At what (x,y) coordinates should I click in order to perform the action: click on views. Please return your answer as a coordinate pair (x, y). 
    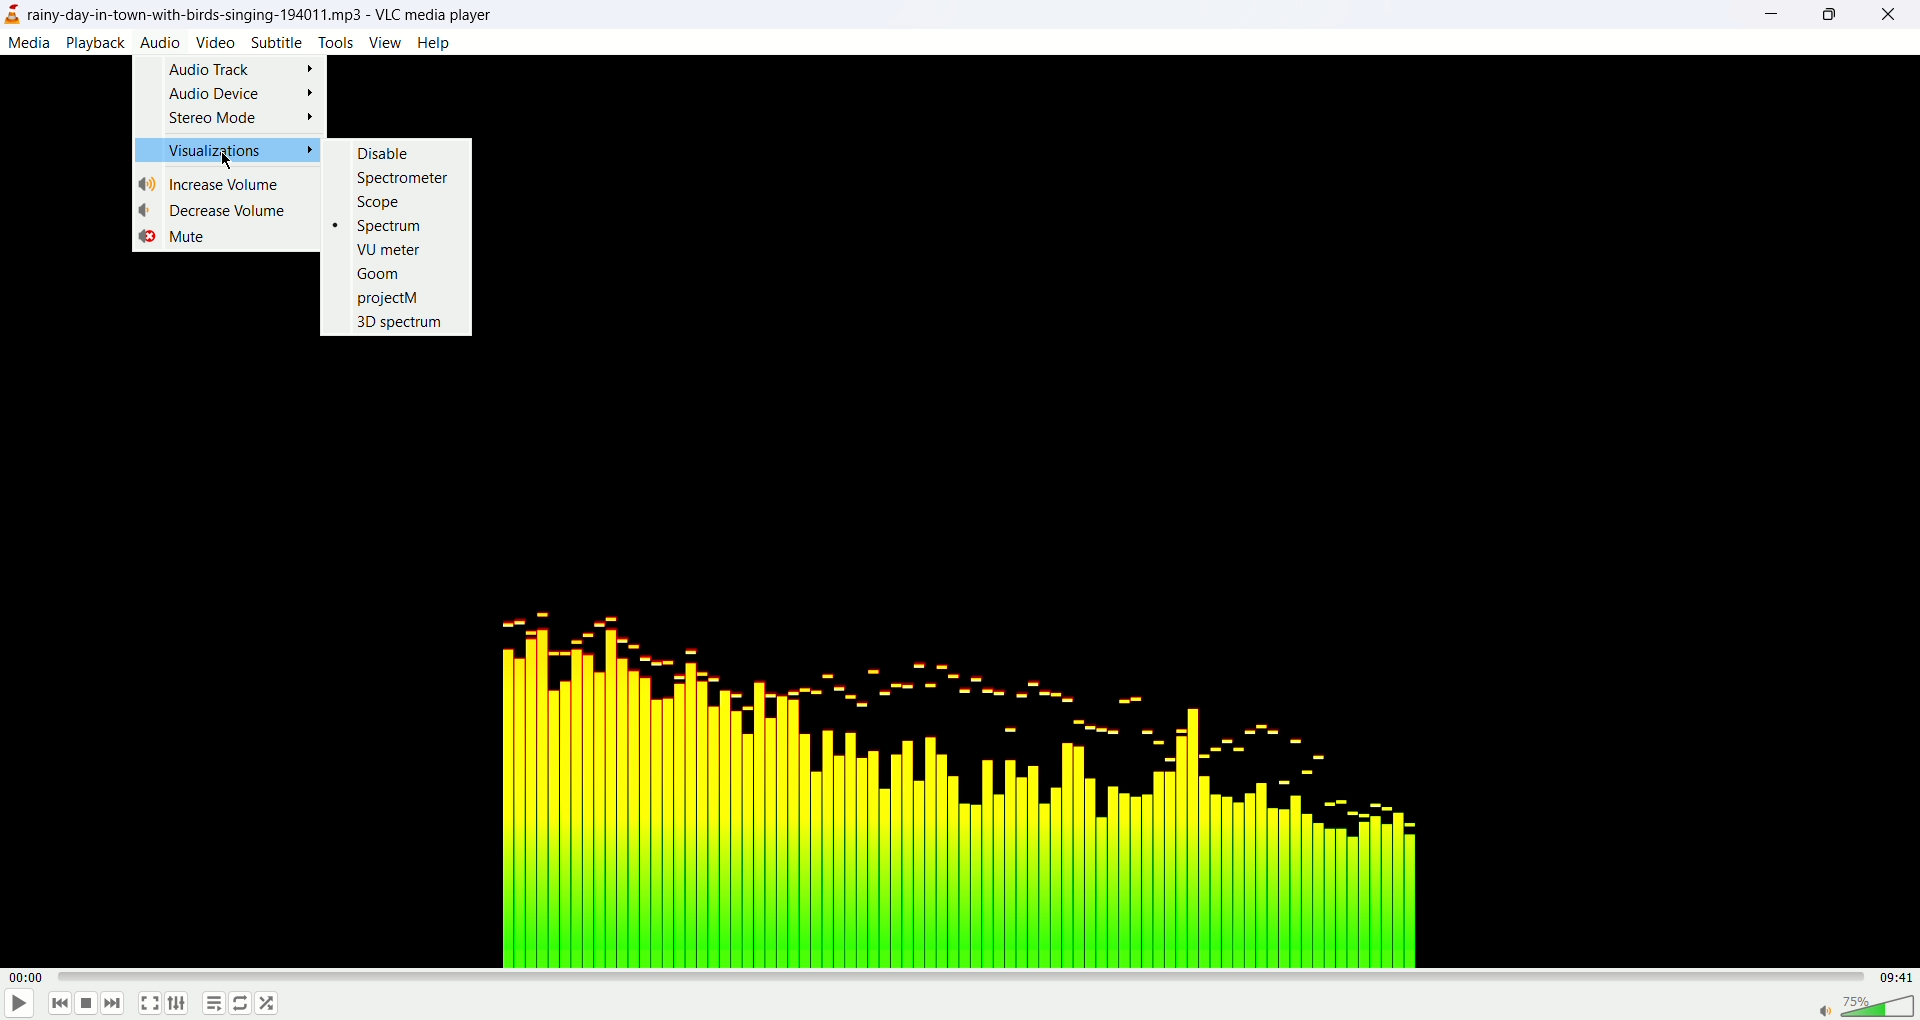
    Looking at the image, I should click on (385, 42).